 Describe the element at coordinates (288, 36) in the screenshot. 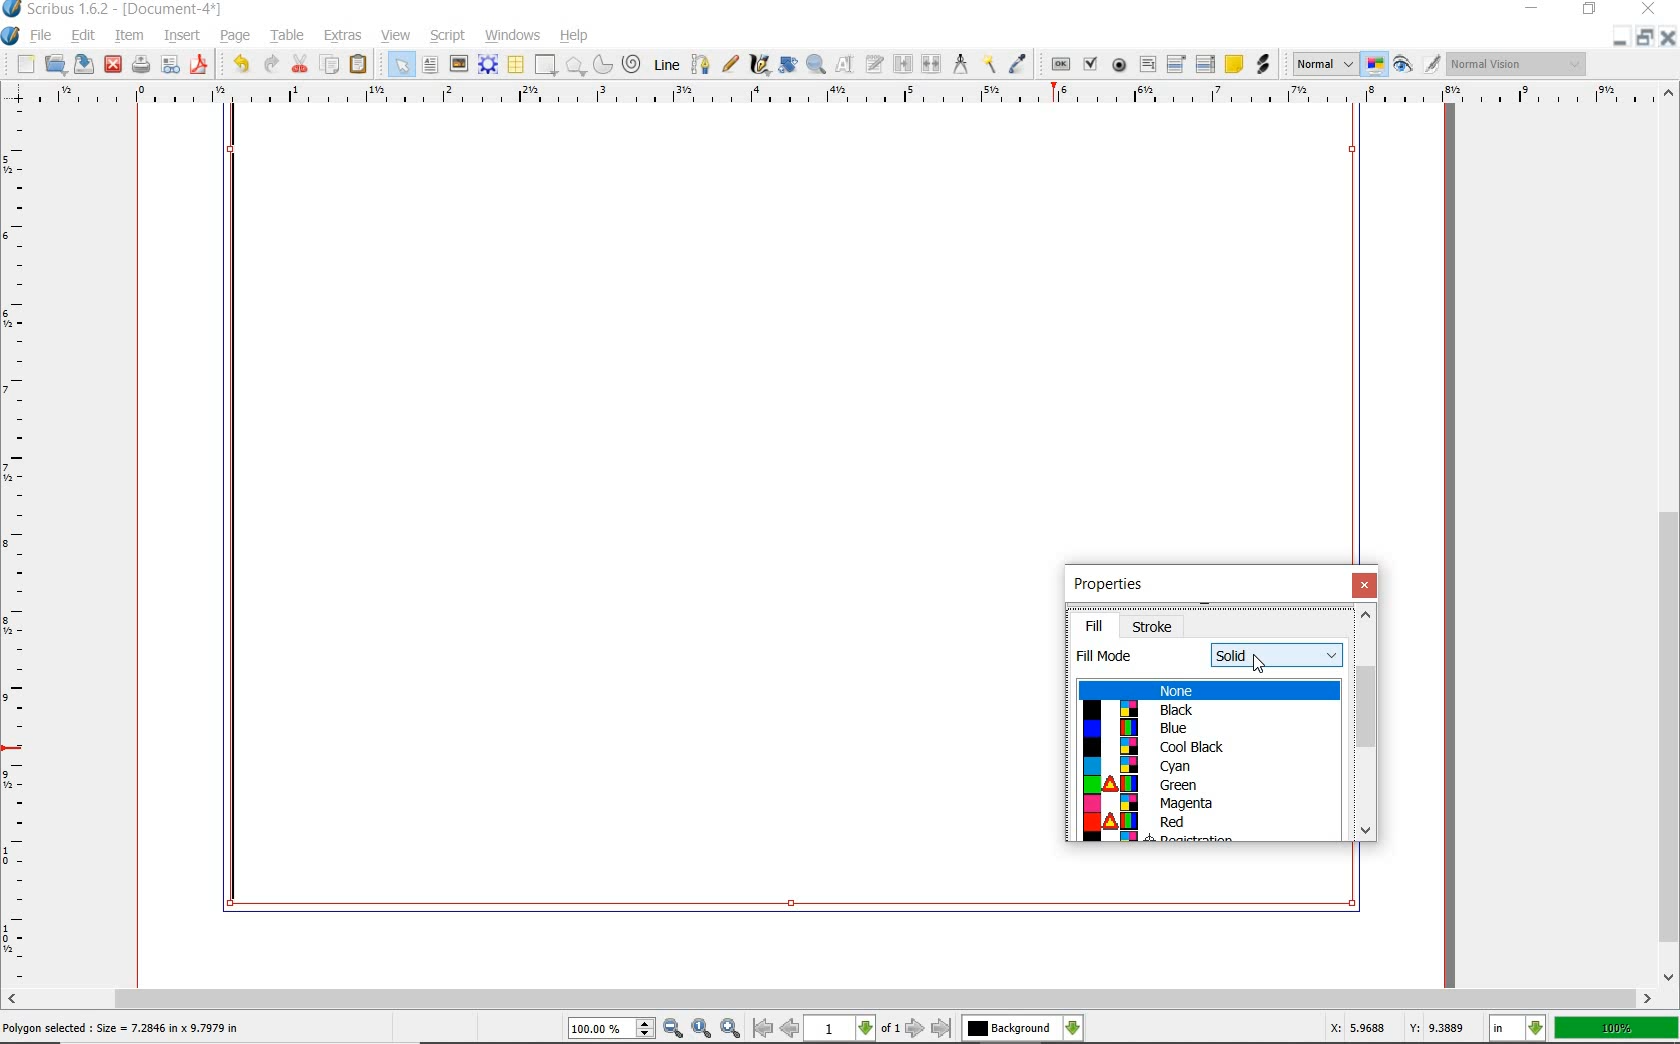

I see `table` at that location.